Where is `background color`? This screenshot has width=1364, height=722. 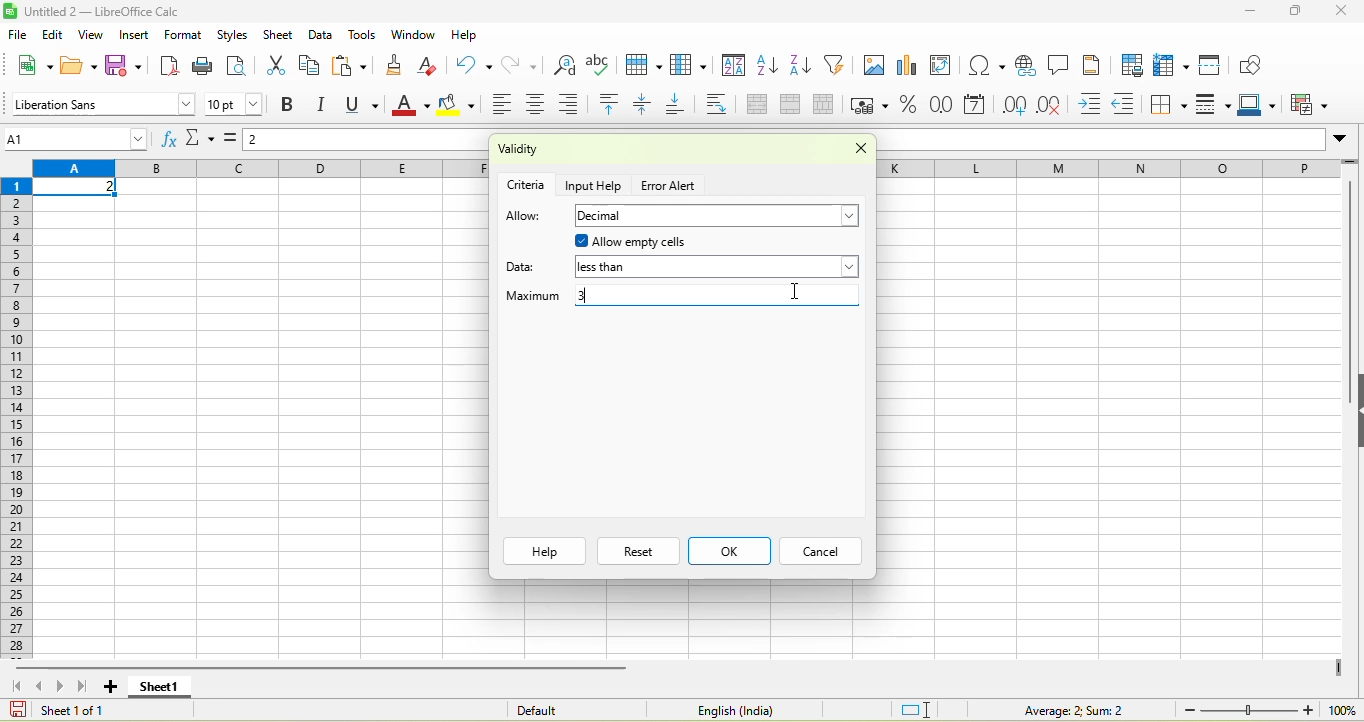 background color is located at coordinates (457, 106).